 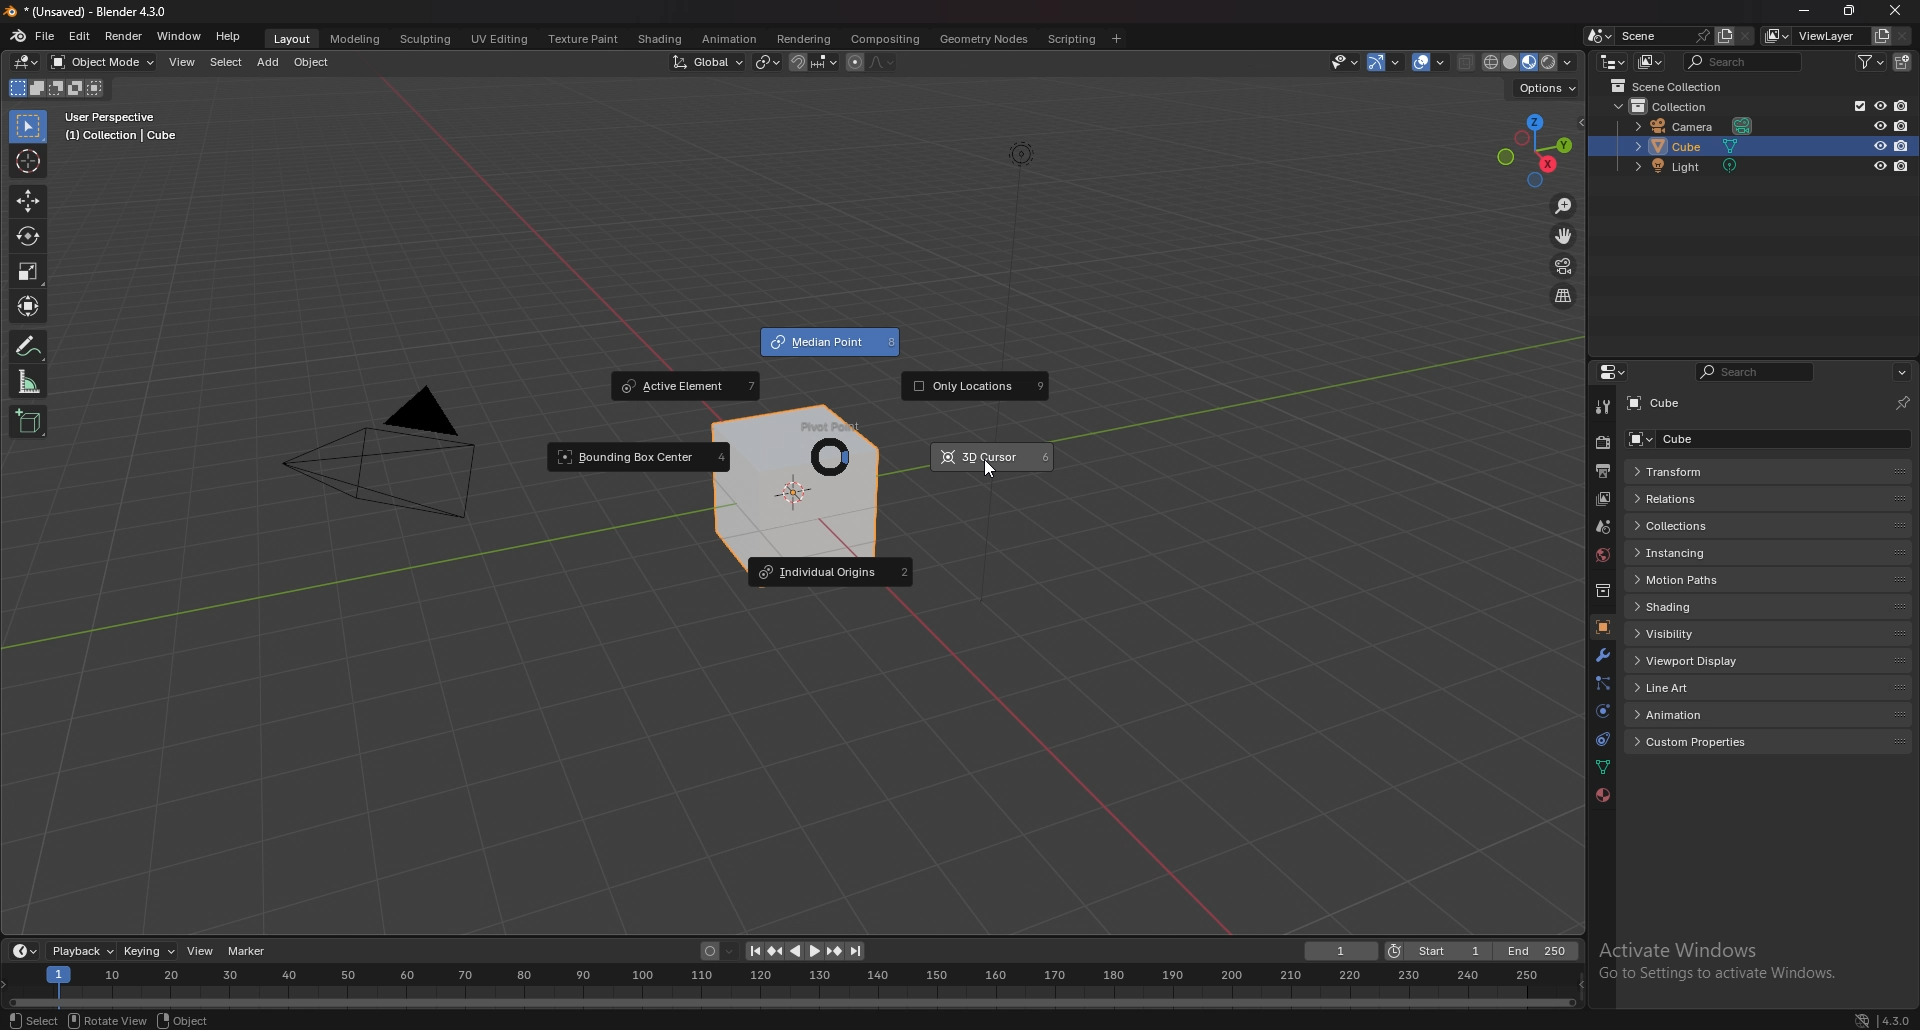 What do you see at coordinates (1610, 372) in the screenshot?
I see `editor type` at bounding box center [1610, 372].